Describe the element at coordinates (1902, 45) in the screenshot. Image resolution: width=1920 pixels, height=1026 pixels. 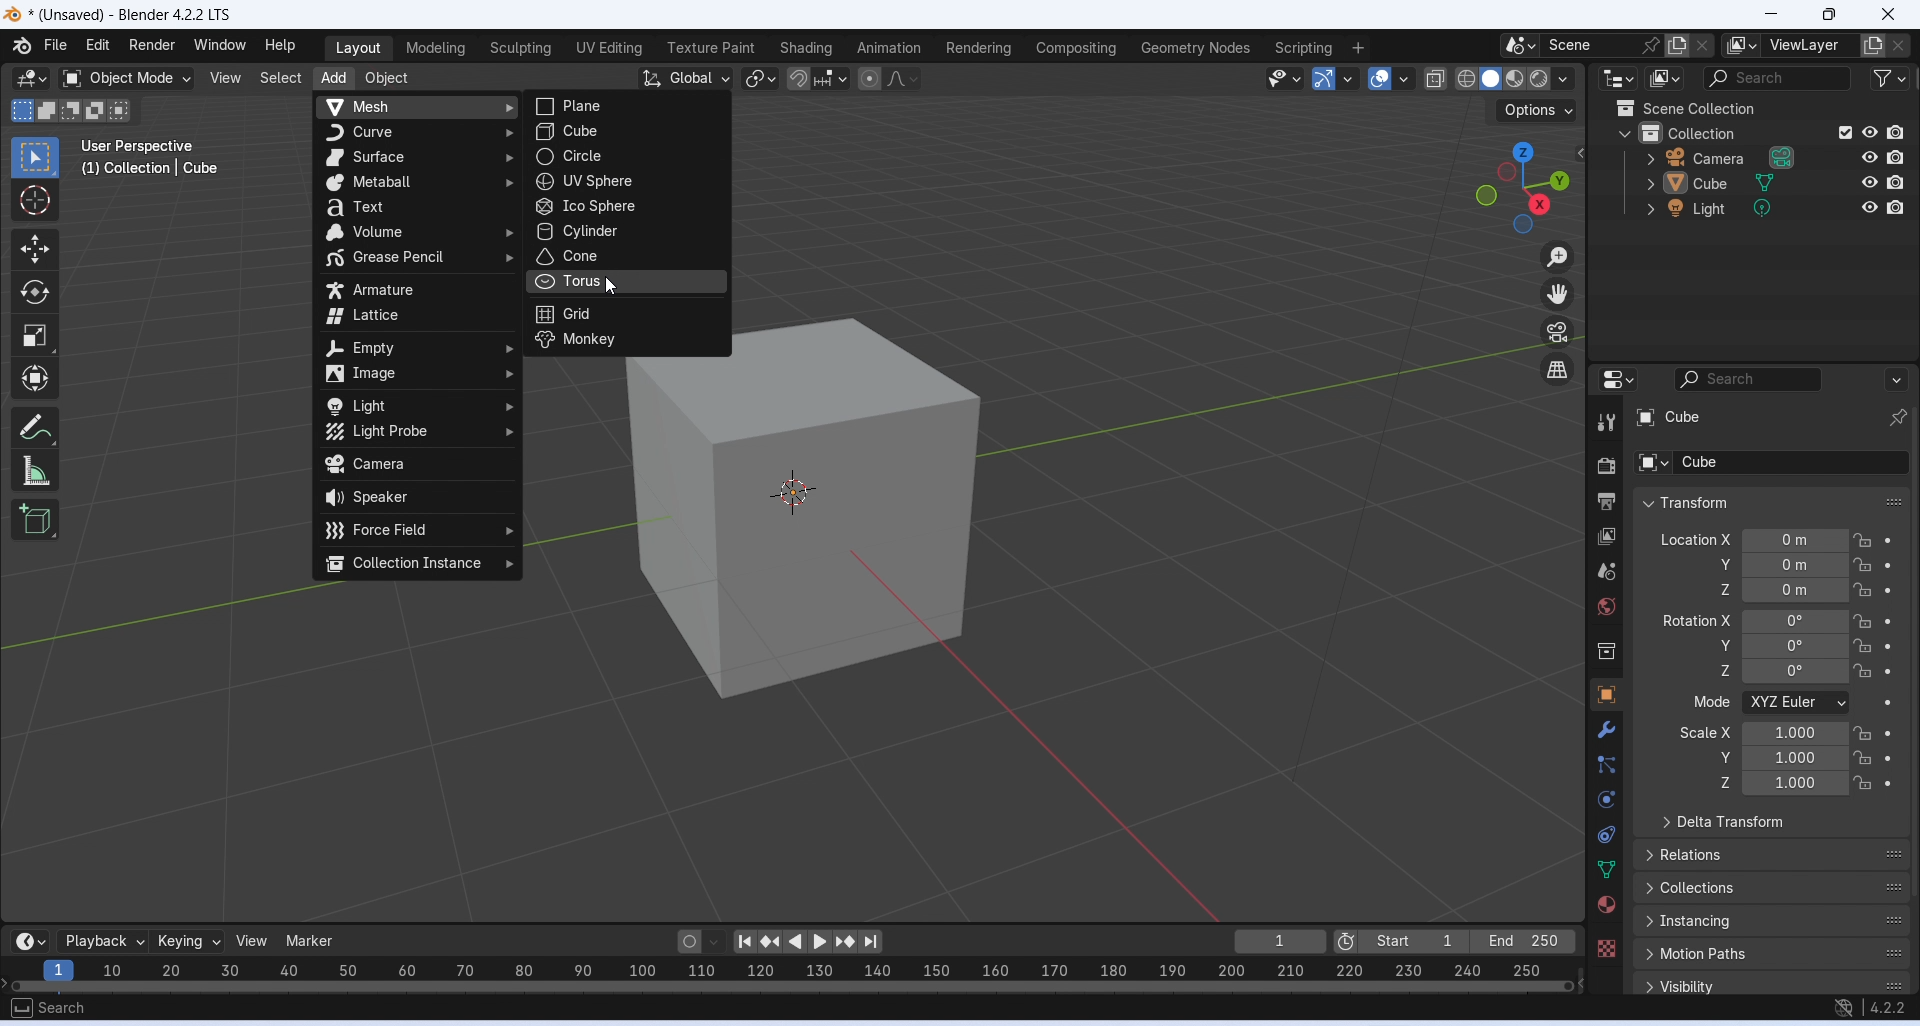
I see `close layer` at that location.